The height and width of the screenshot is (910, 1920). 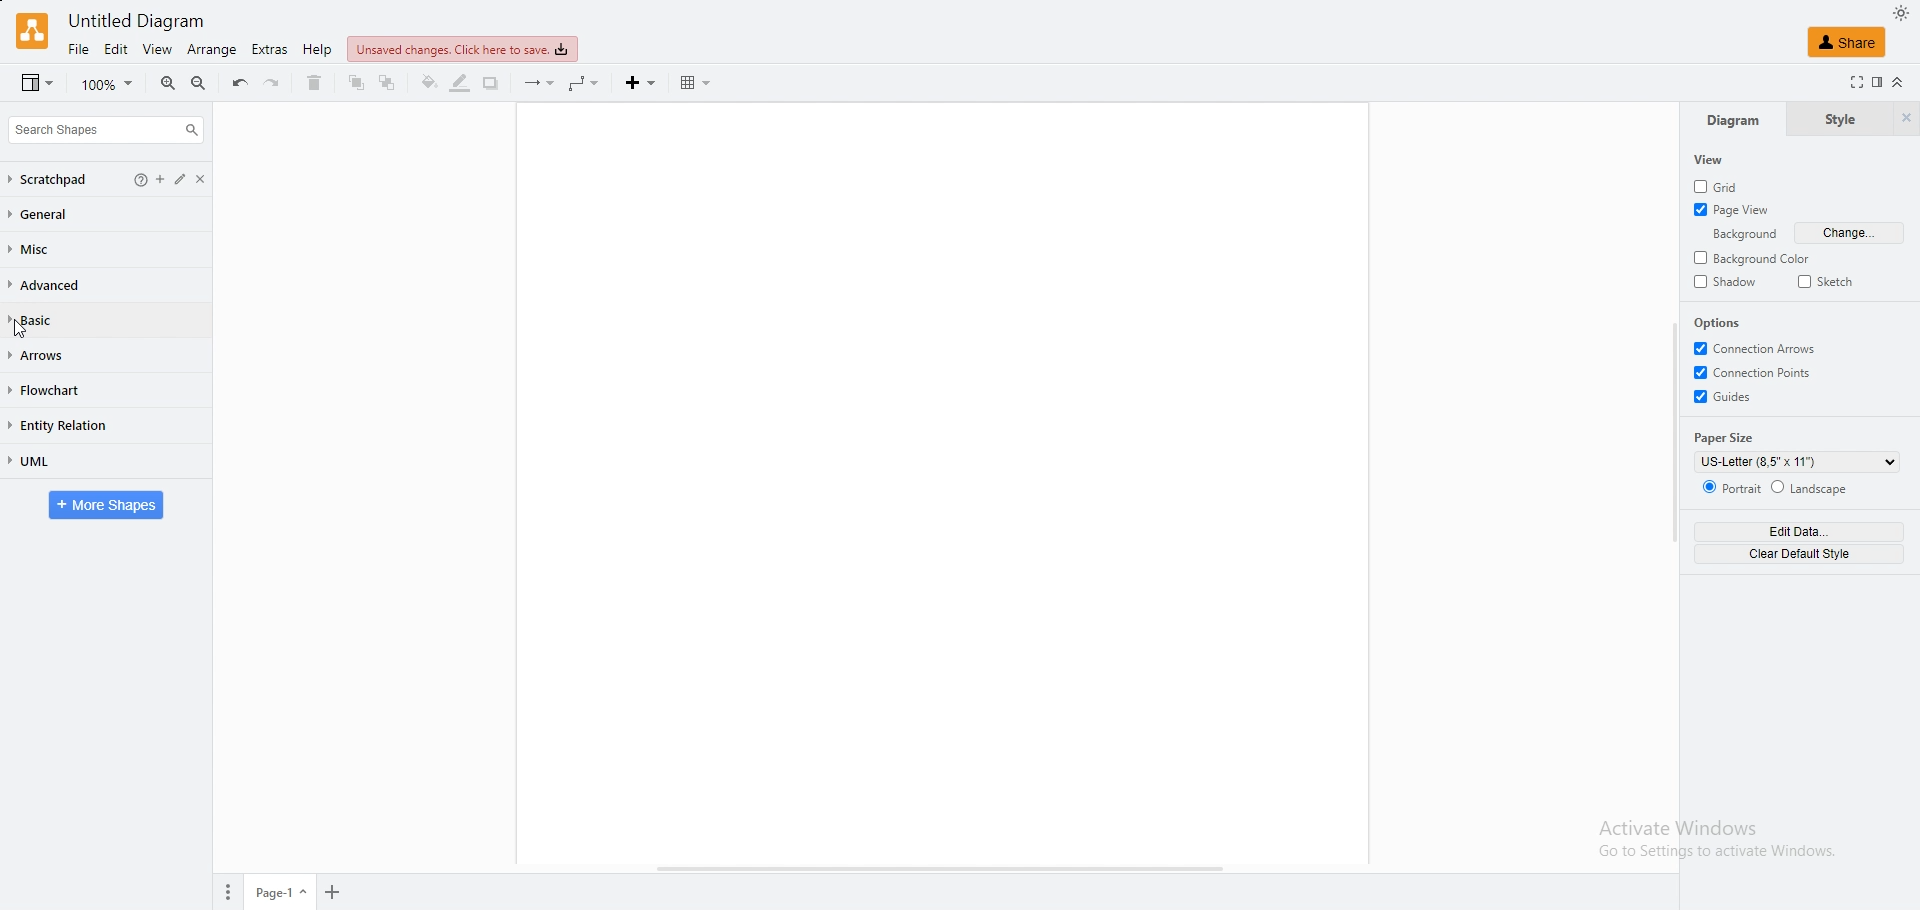 I want to click on SHADOW, so click(x=493, y=84).